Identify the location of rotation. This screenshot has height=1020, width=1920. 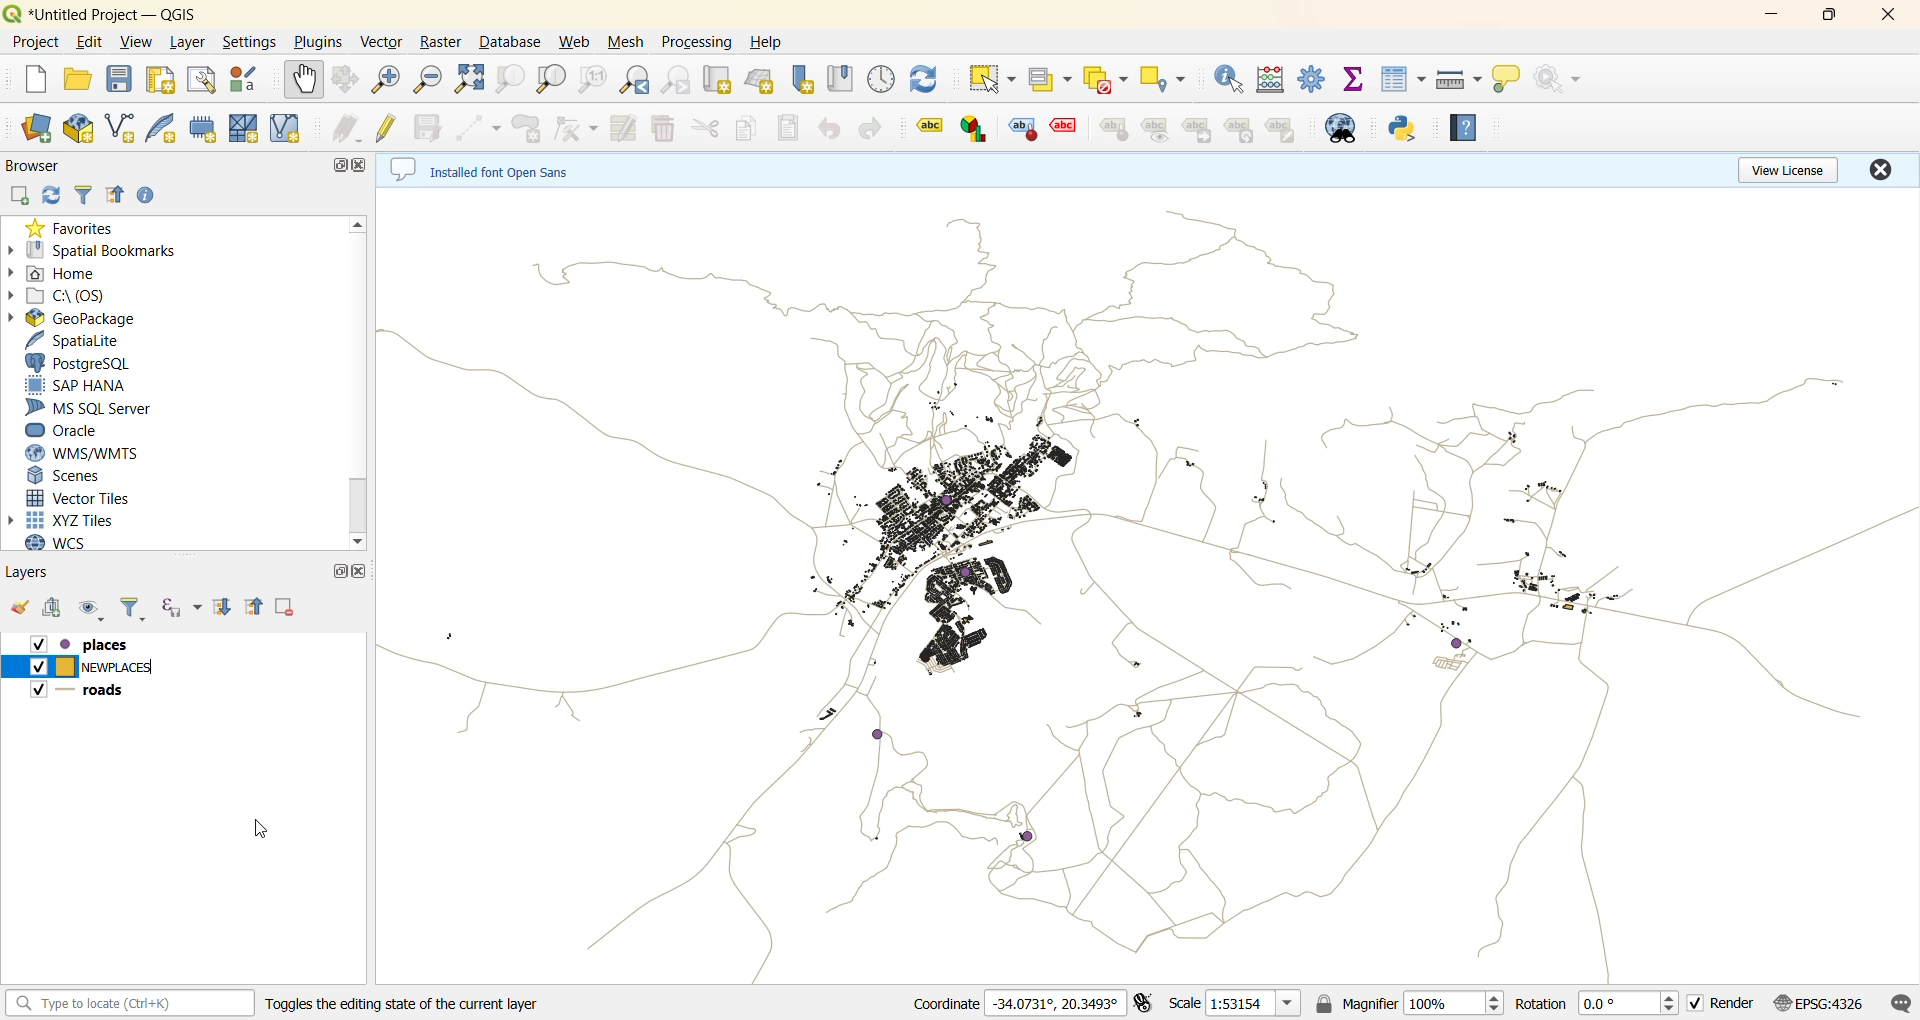
(1596, 1006).